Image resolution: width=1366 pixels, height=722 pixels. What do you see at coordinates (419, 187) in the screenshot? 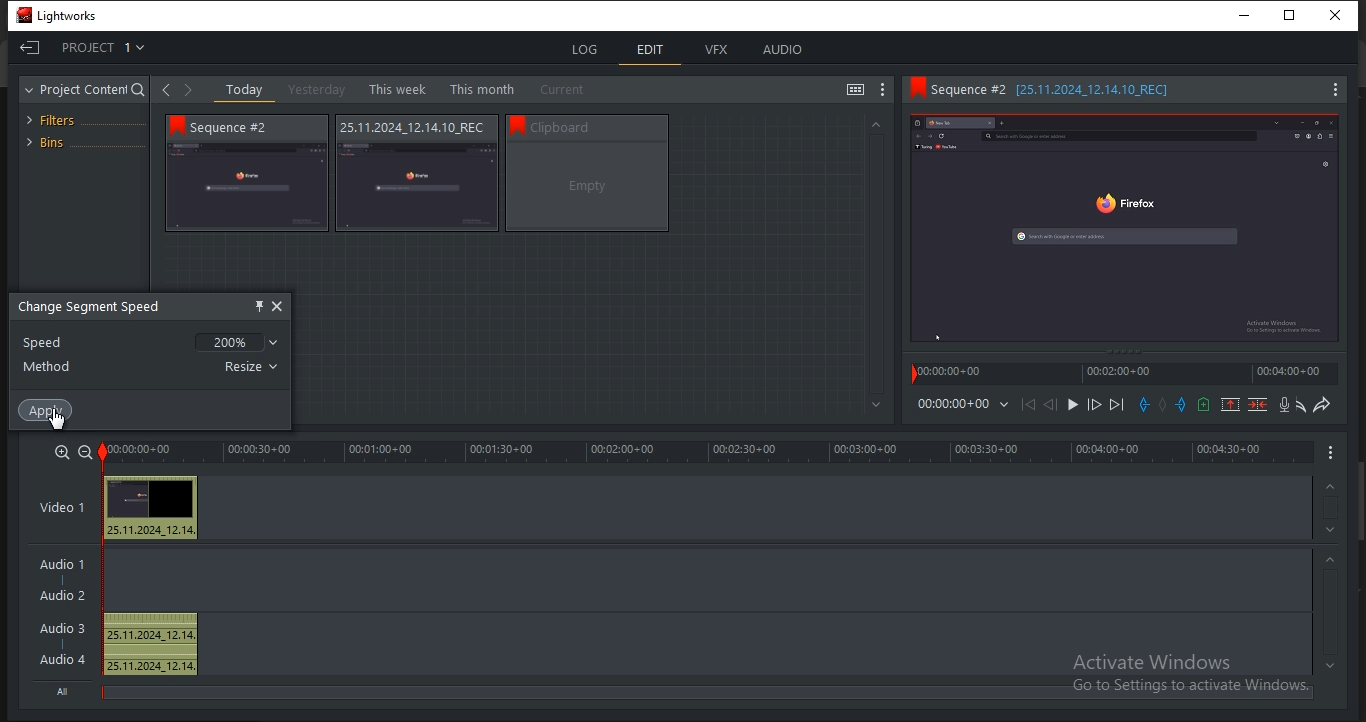
I see `video thumbnail` at bounding box center [419, 187].